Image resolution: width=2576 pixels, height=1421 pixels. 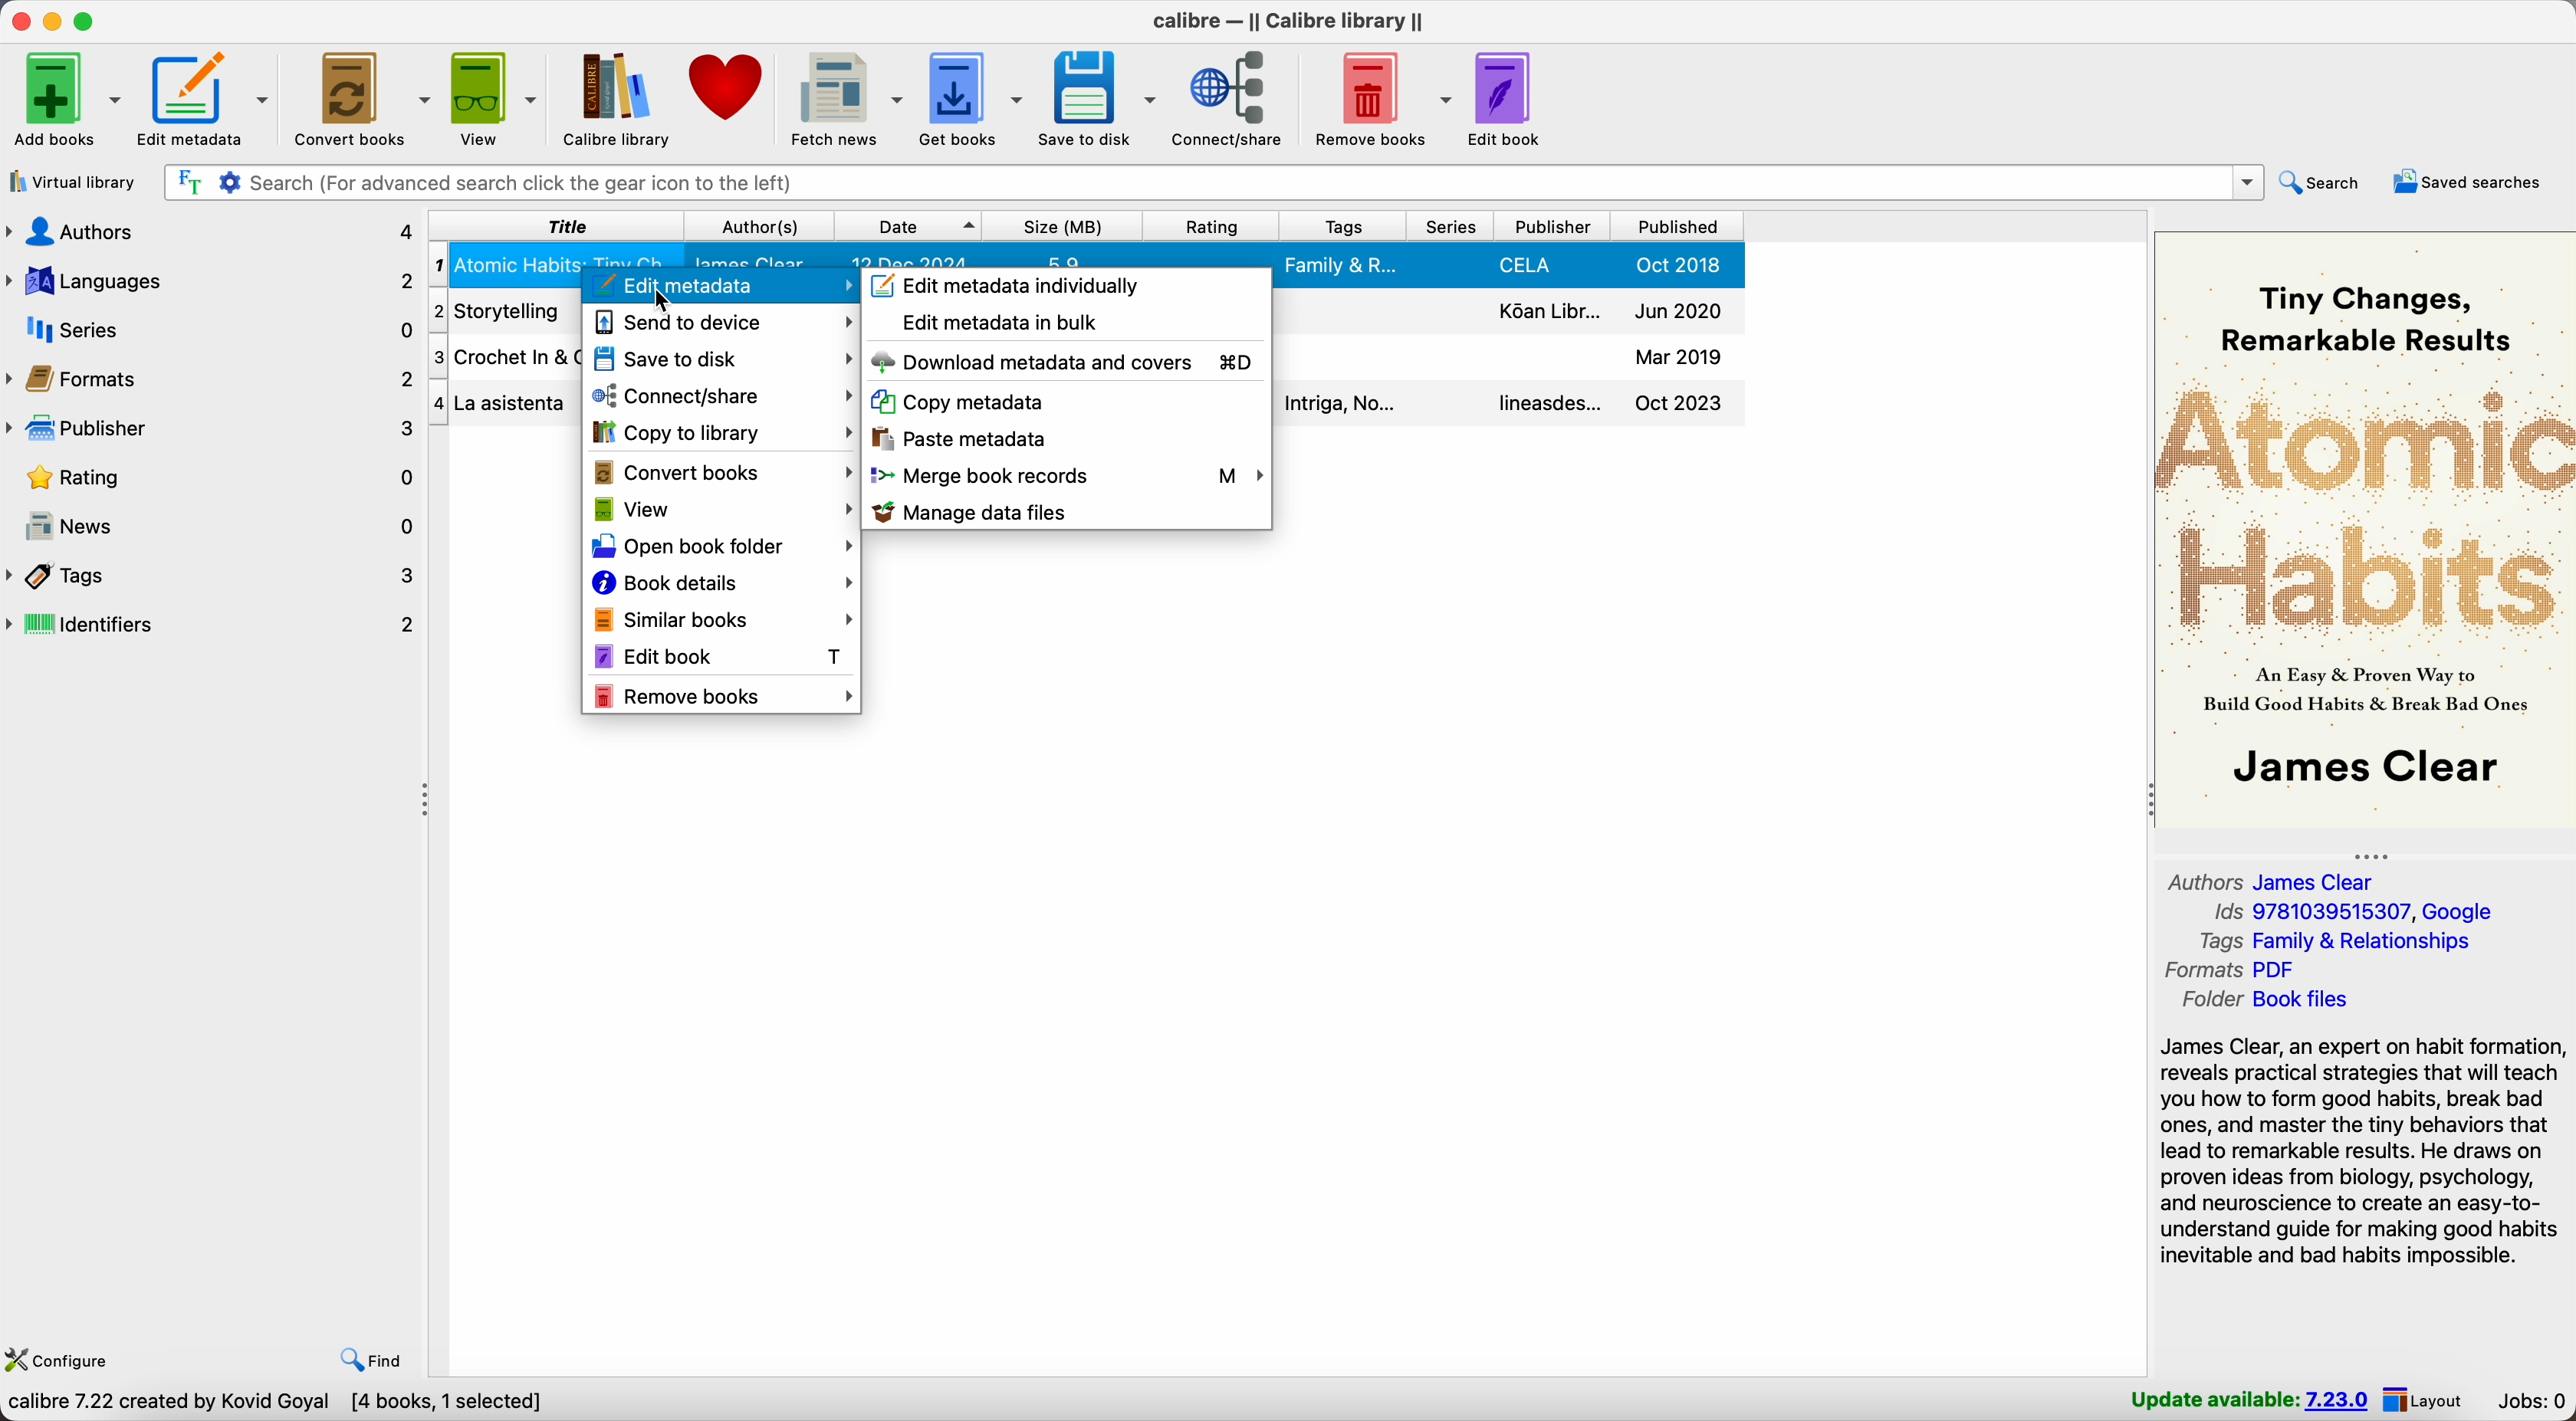 I want to click on donate, so click(x=728, y=86).